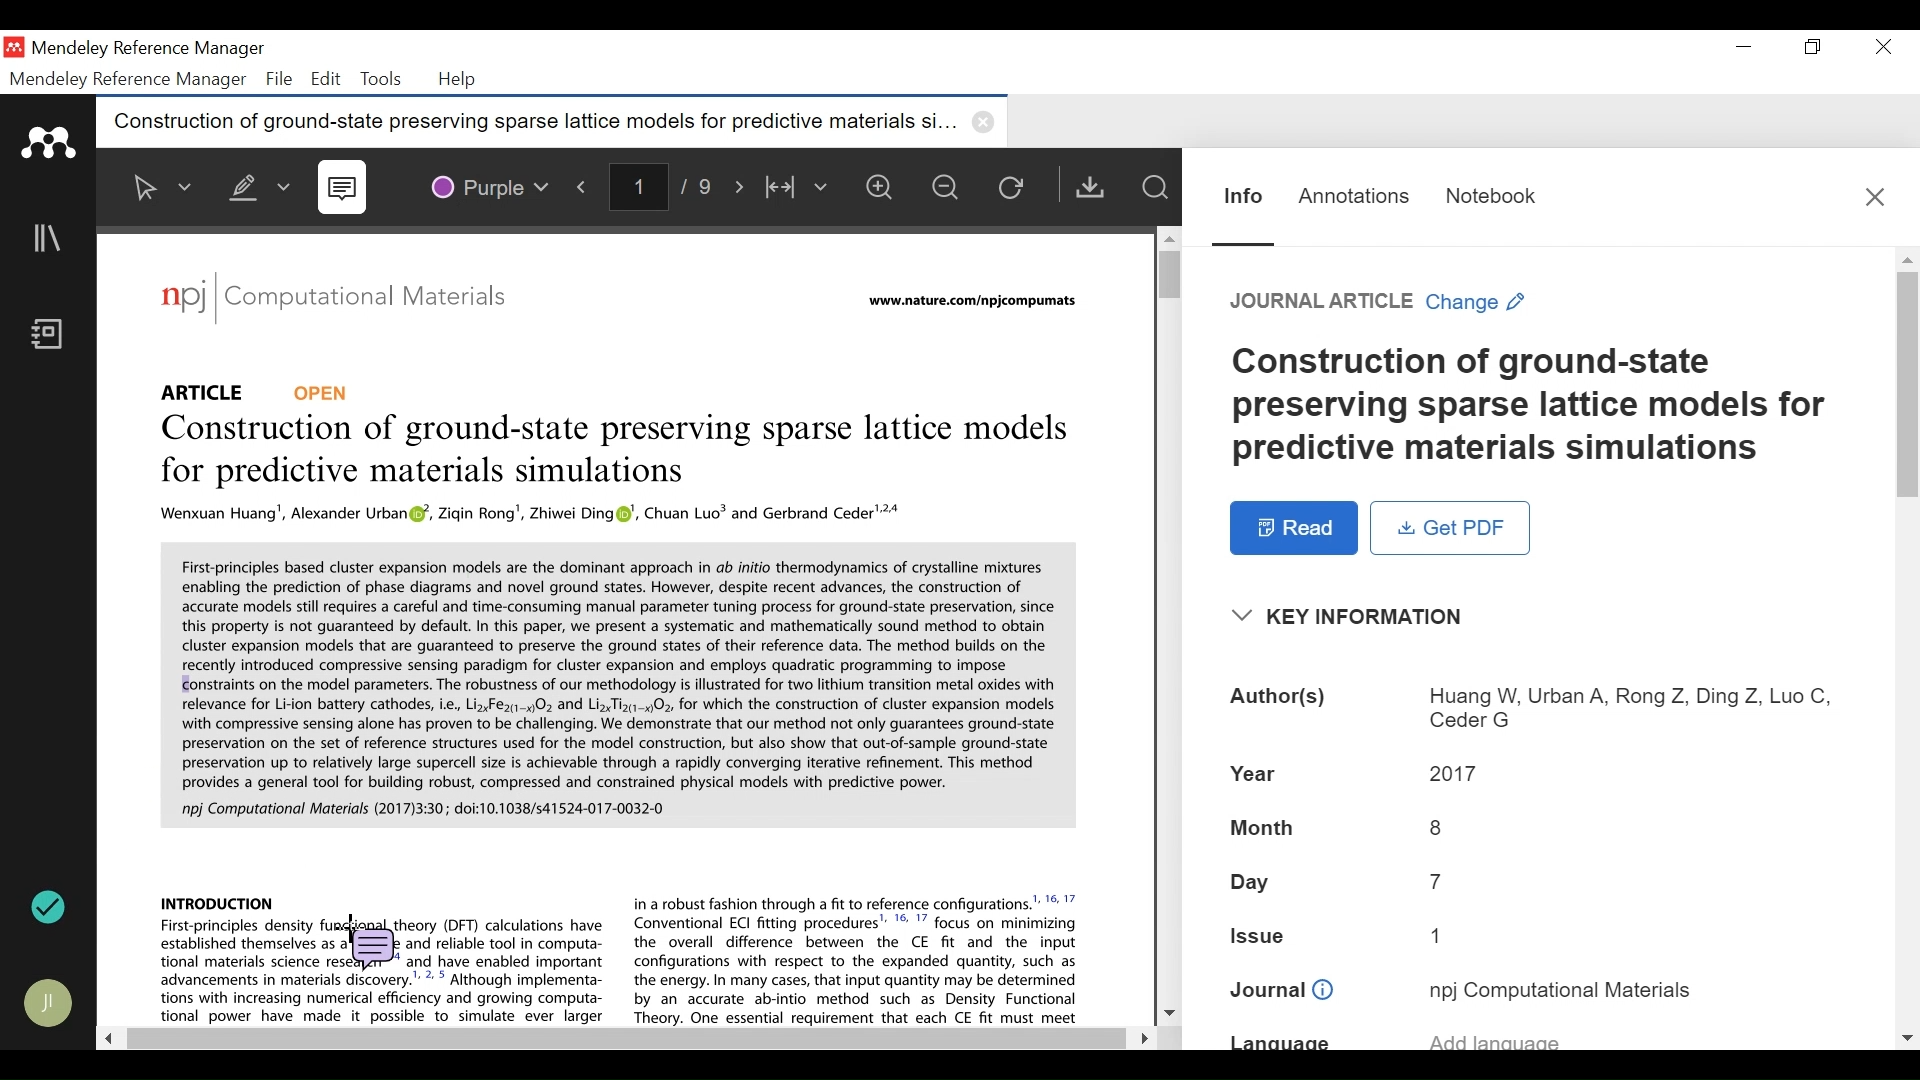 Image resolution: width=1920 pixels, height=1080 pixels. What do you see at coordinates (1354, 194) in the screenshot?
I see `Annotations` at bounding box center [1354, 194].